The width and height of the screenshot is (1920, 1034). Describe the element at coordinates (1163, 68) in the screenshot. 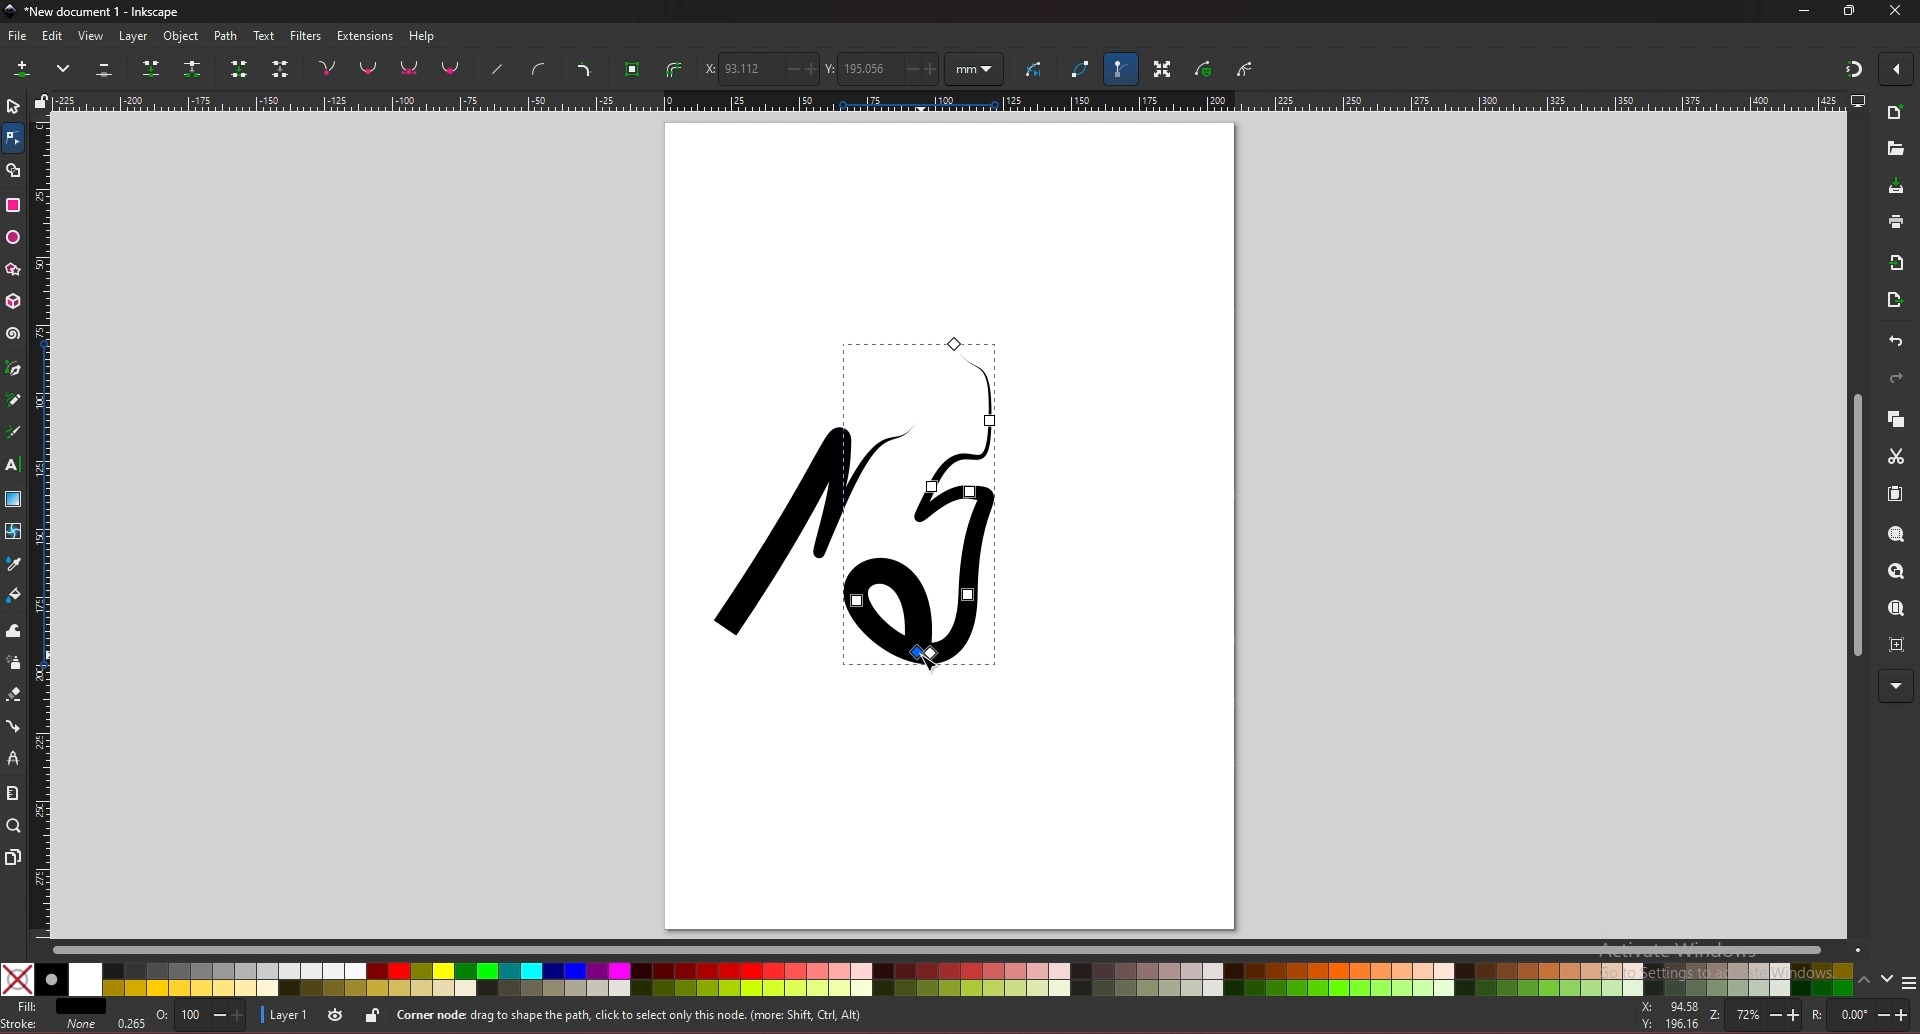

I see `transformation handle` at that location.